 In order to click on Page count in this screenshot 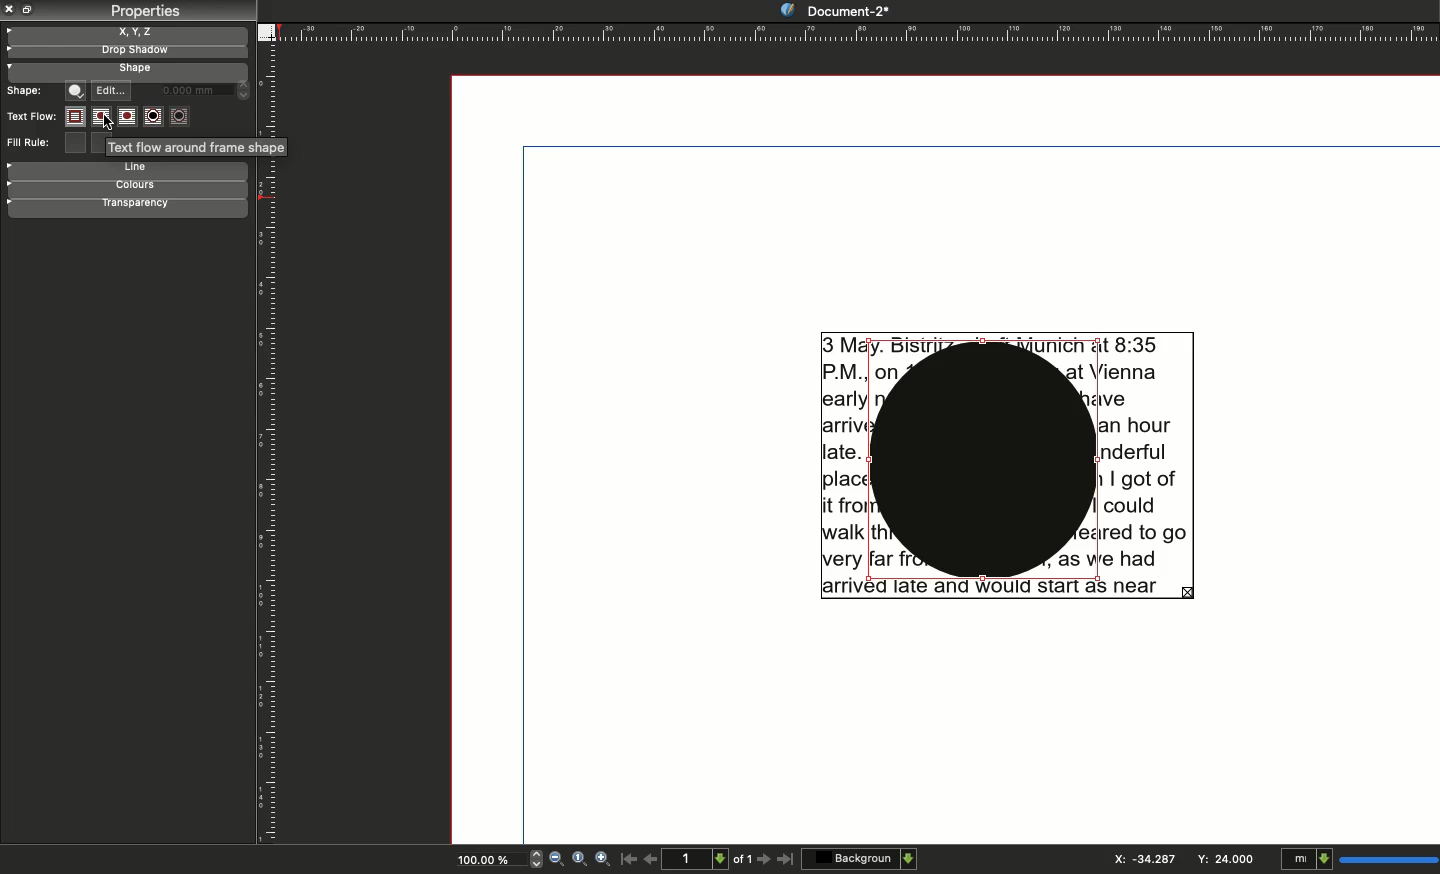, I will do `click(709, 858)`.